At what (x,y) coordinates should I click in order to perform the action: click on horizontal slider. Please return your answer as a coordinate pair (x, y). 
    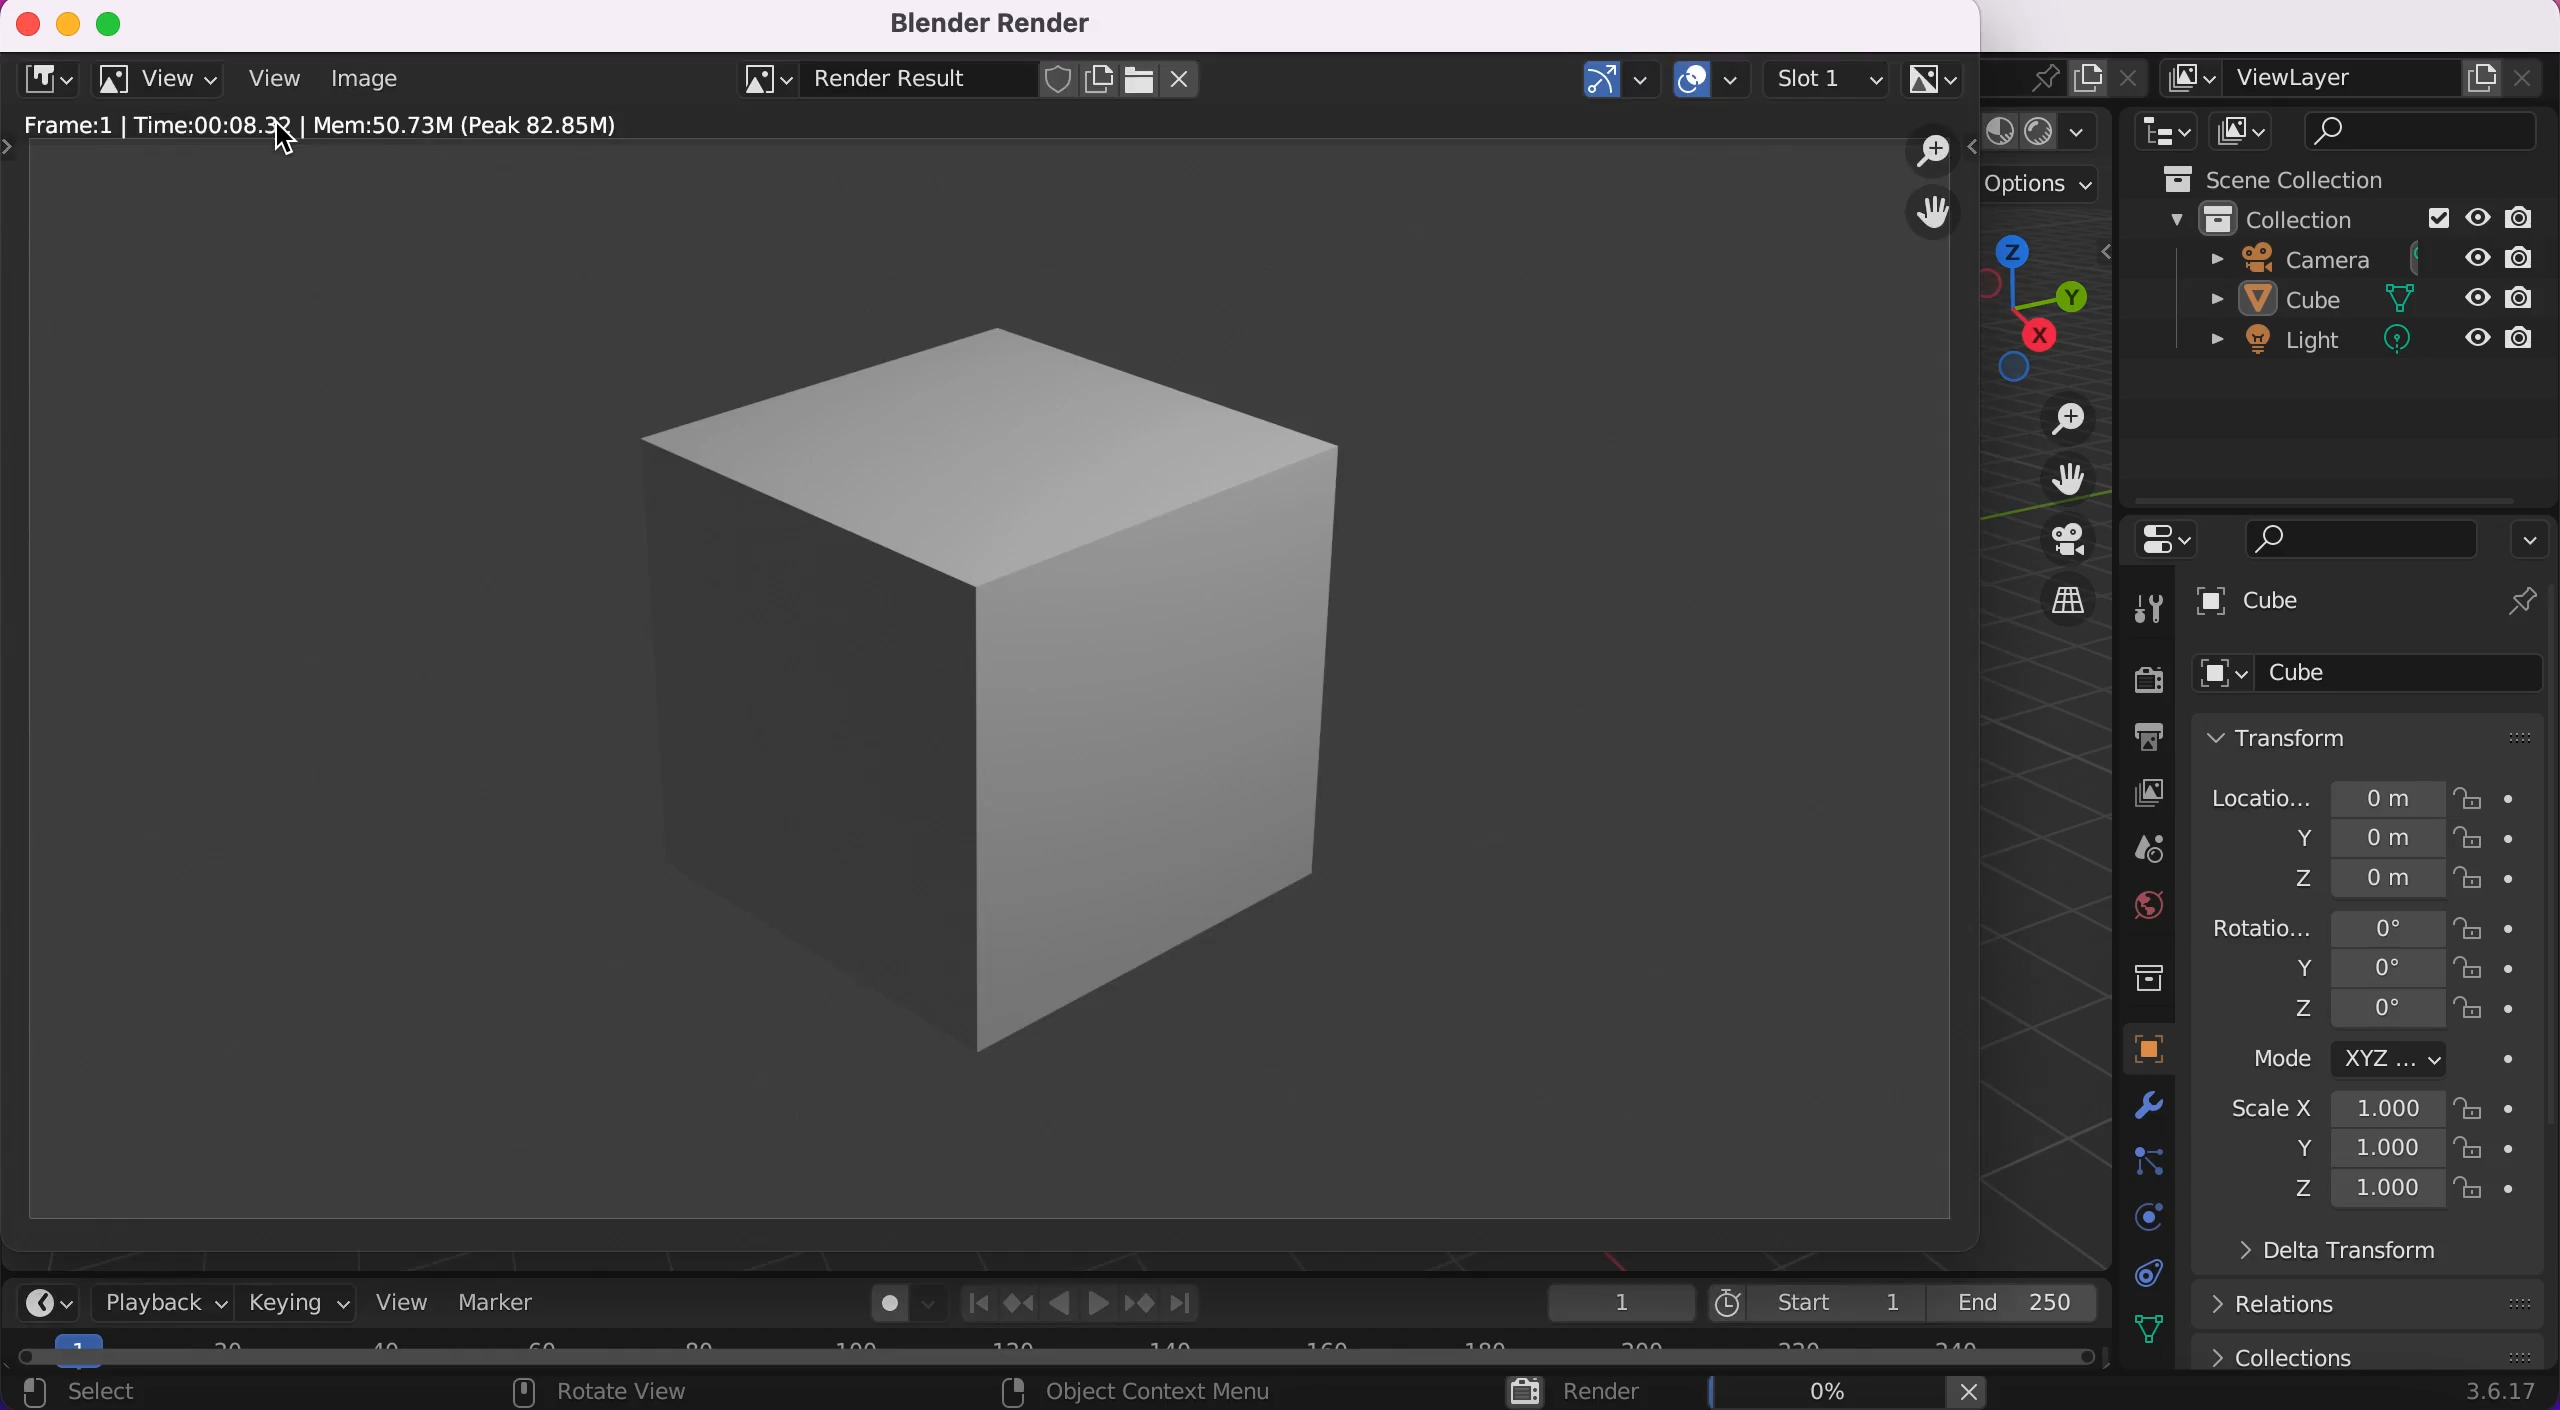
    Looking at the image, I should click on (1072, 1358).